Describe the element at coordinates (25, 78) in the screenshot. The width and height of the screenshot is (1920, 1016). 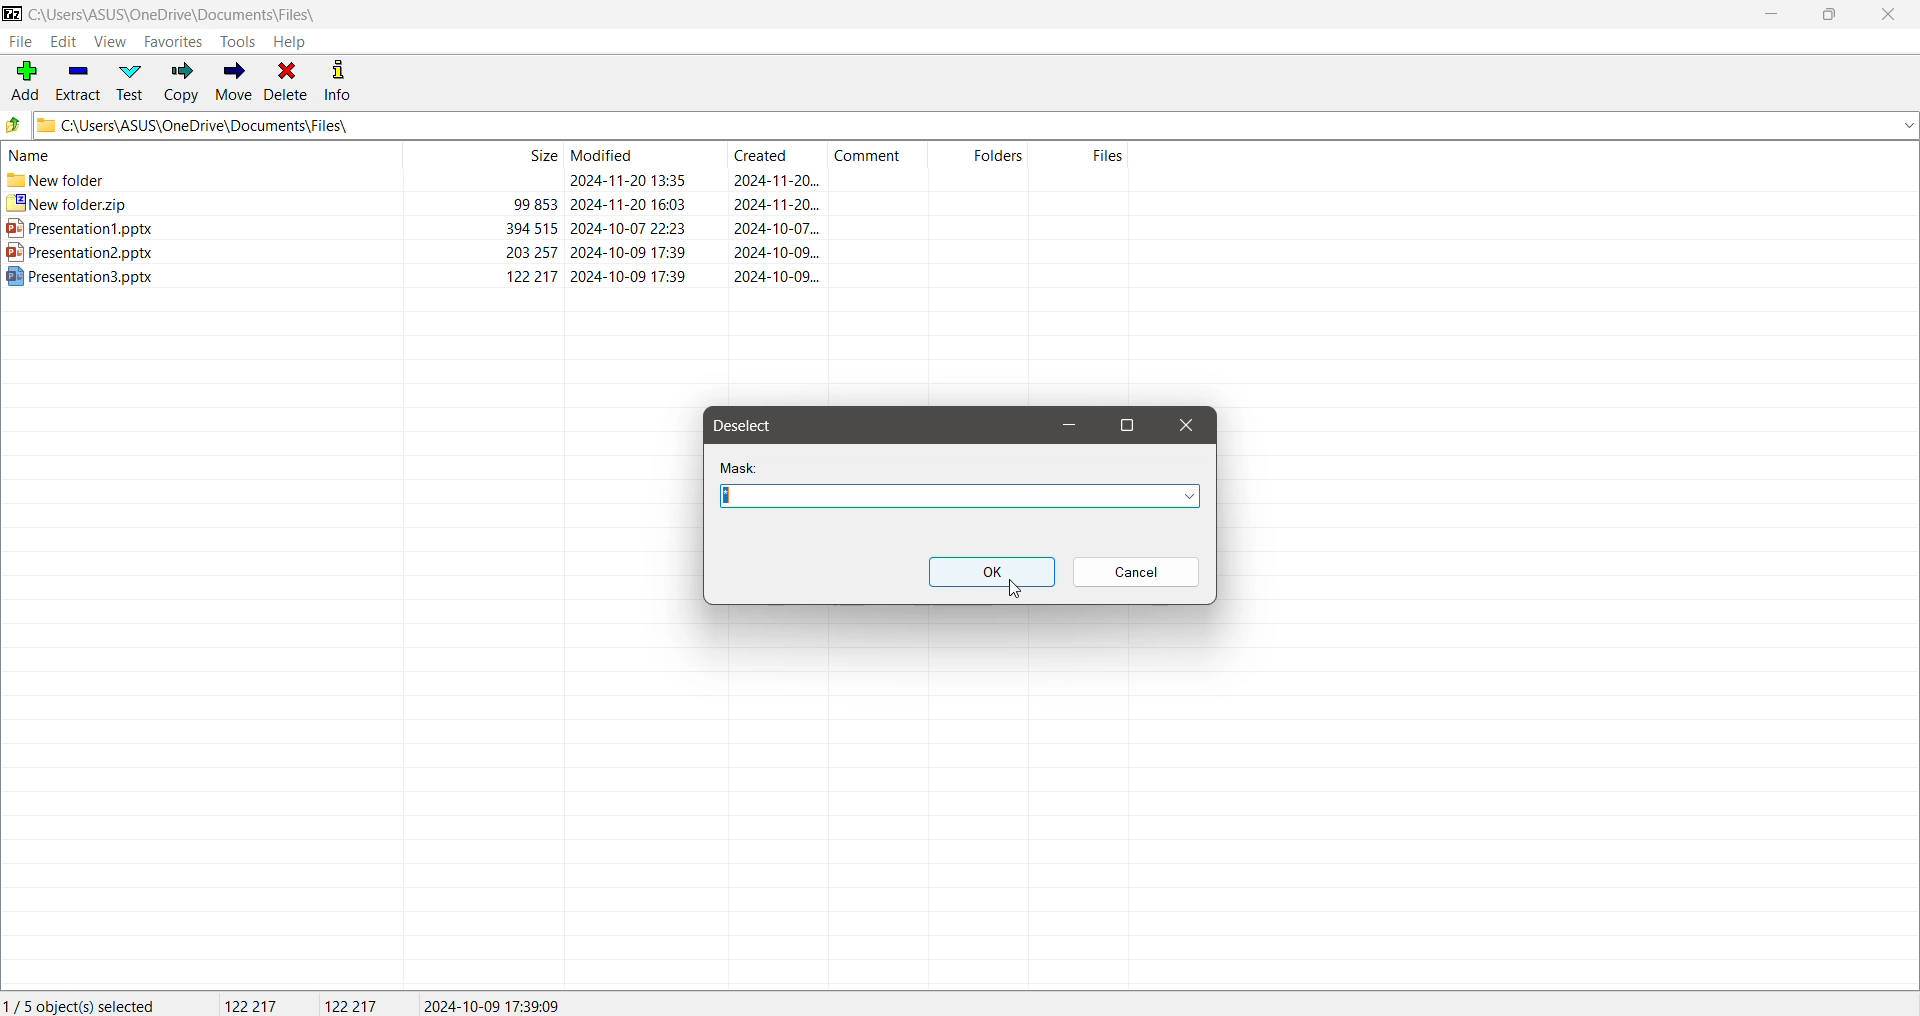
I see `Add` at that location.